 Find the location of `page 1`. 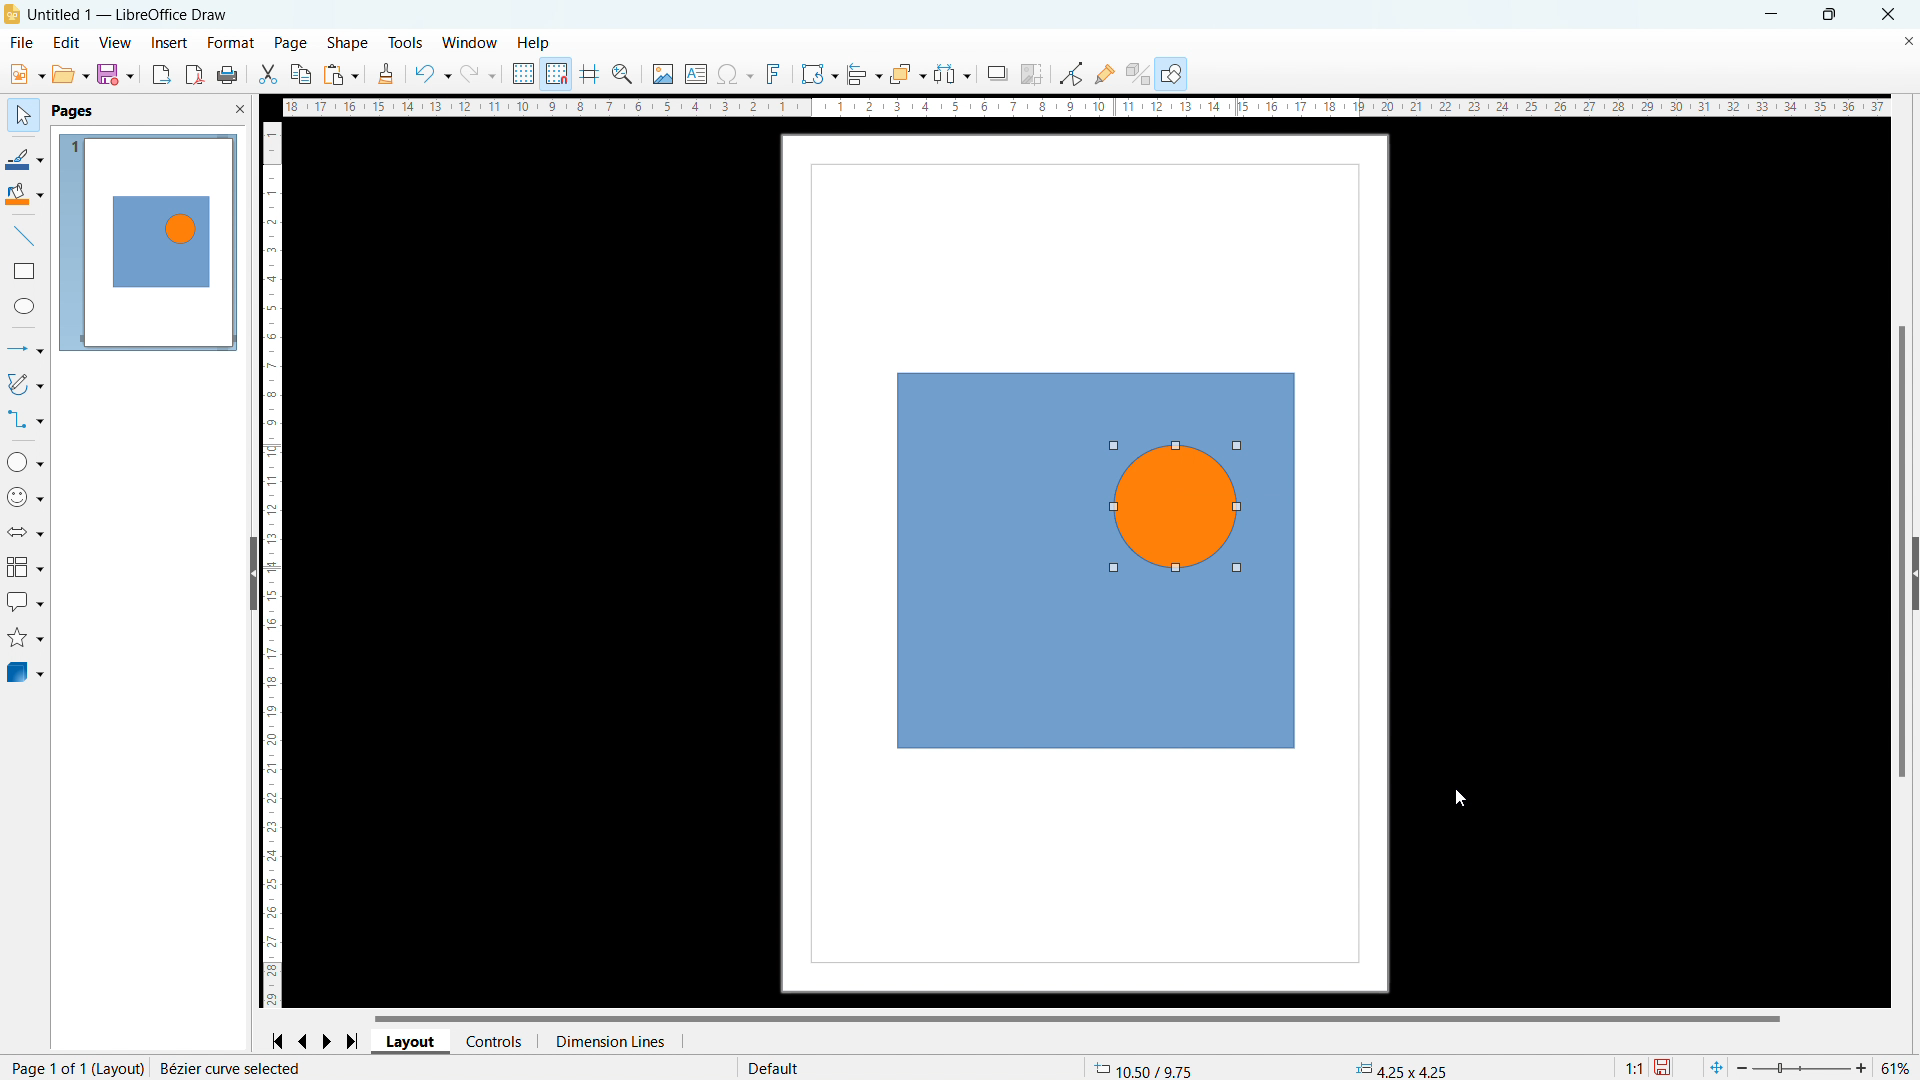

page 1 is located at coordinates (148, 242).